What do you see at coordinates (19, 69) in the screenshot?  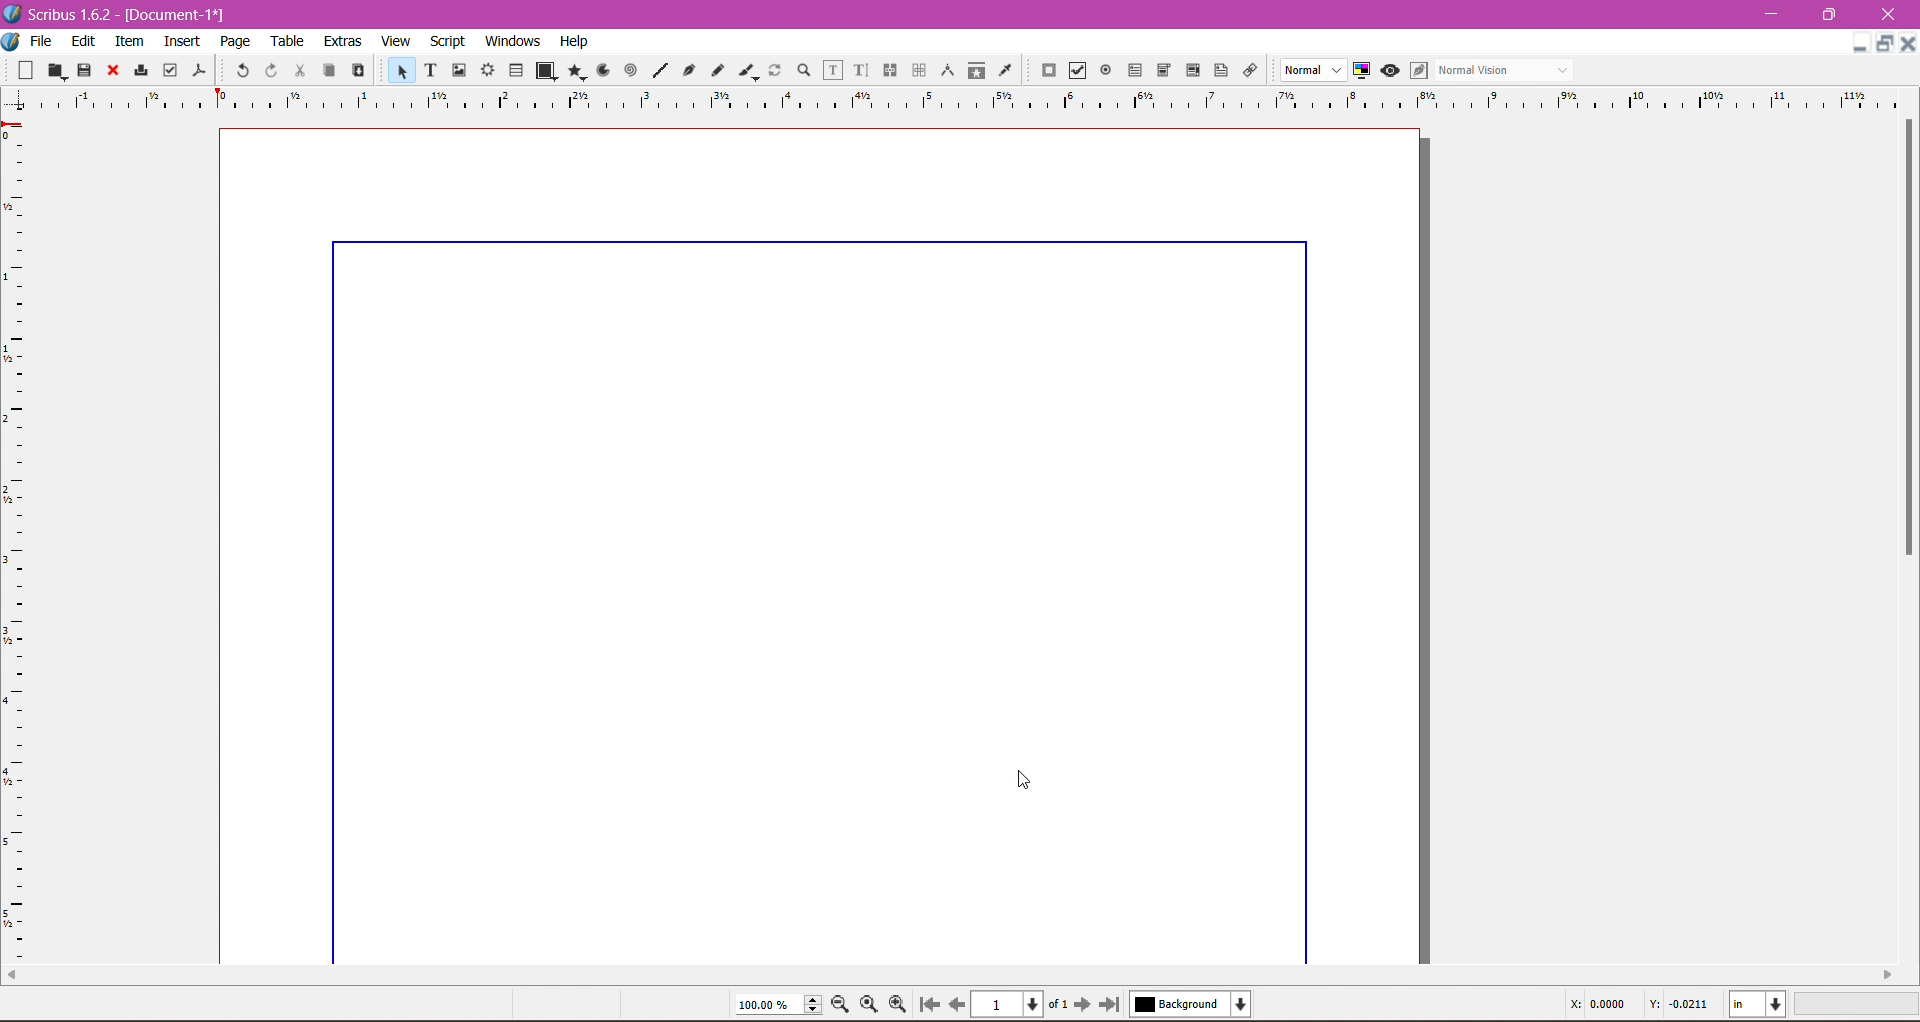 I see `New` at bounding box center [19, 69].